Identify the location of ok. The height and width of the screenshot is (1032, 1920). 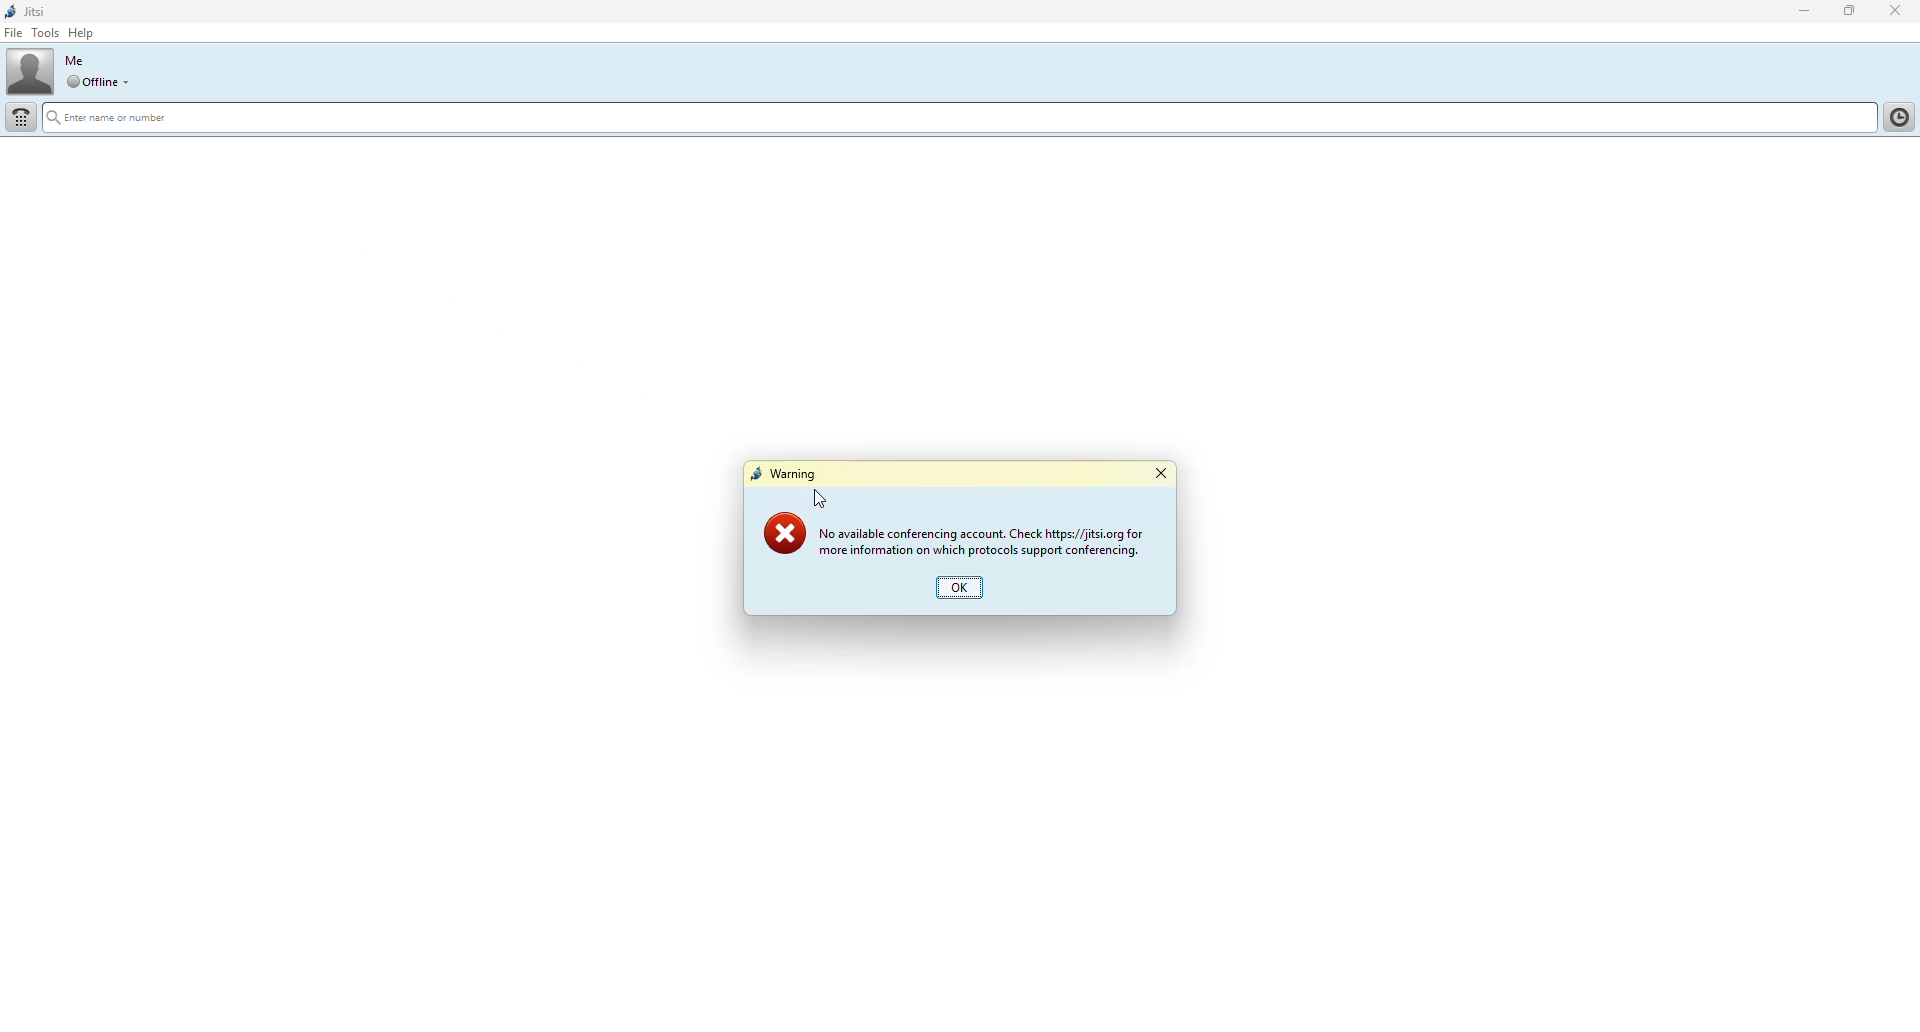
(960, 588).